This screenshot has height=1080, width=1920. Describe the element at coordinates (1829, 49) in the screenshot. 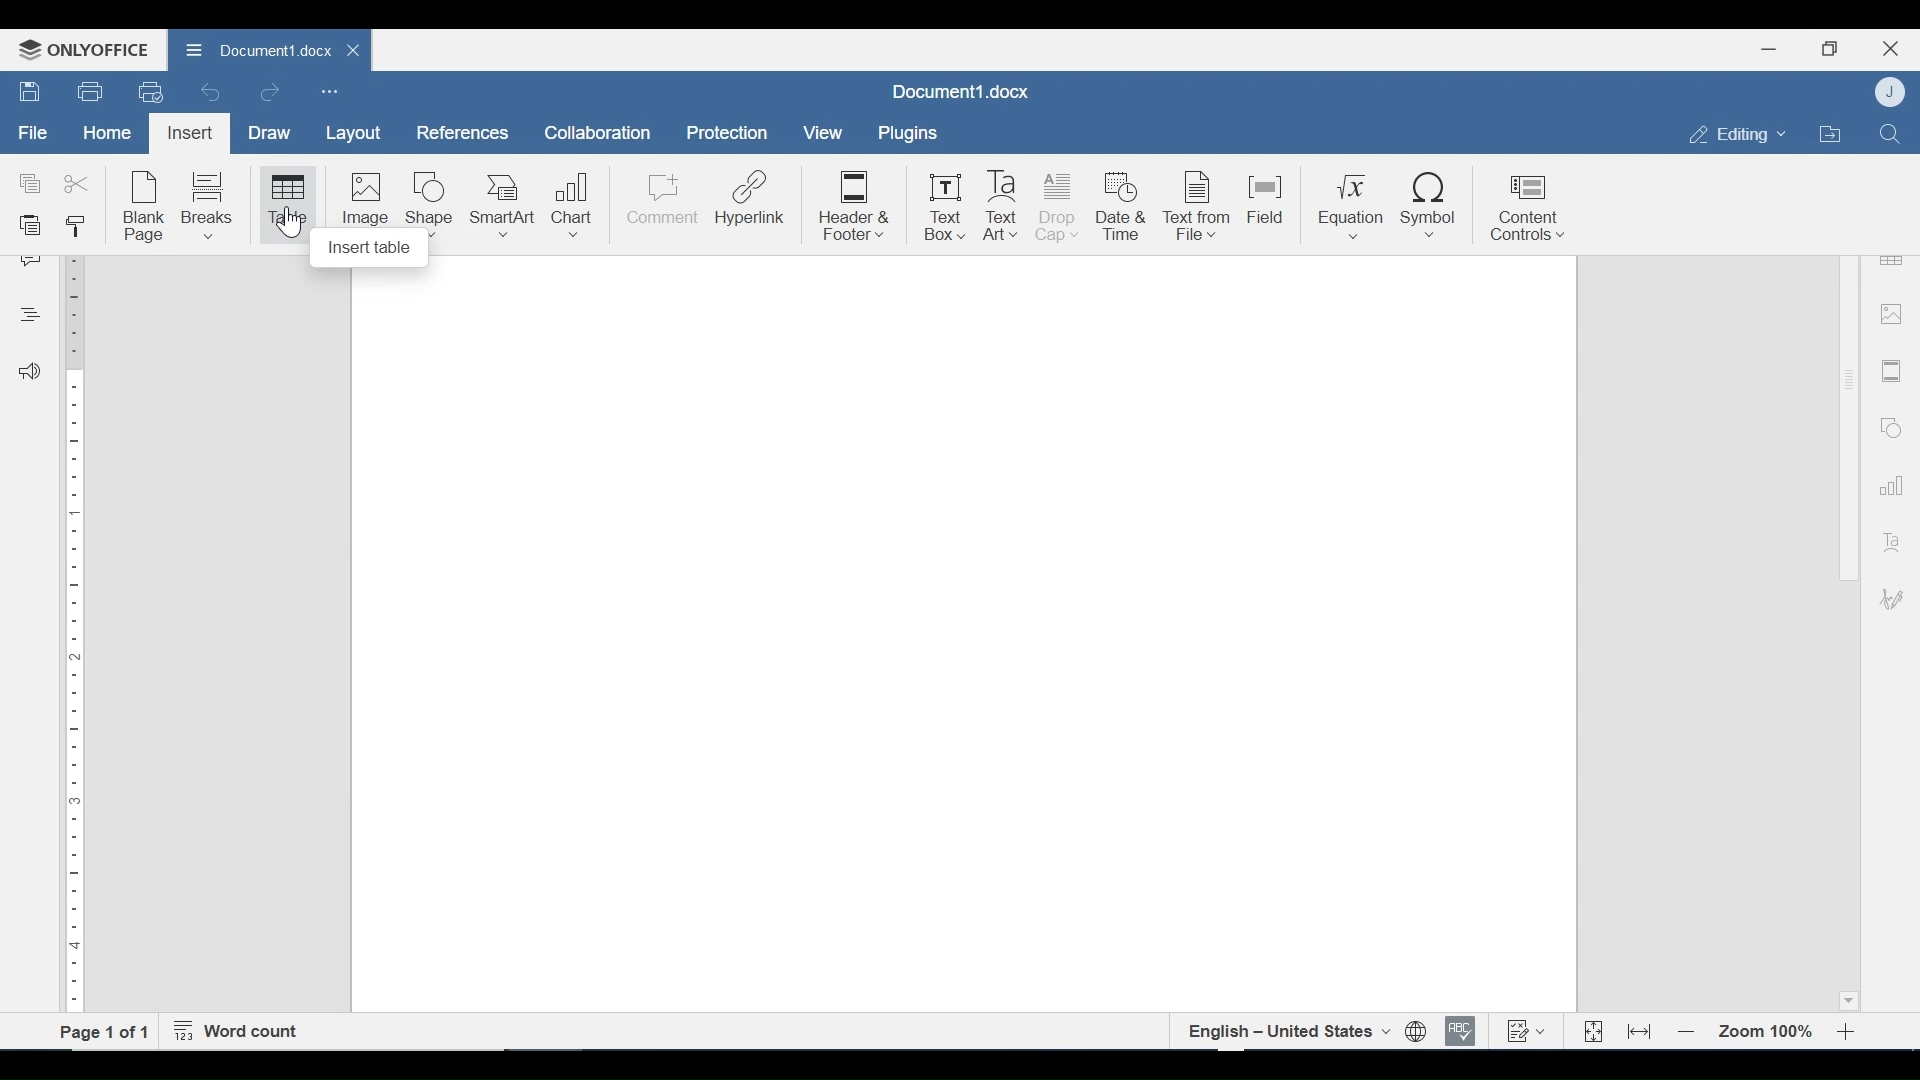

I see `Restore` at that location.